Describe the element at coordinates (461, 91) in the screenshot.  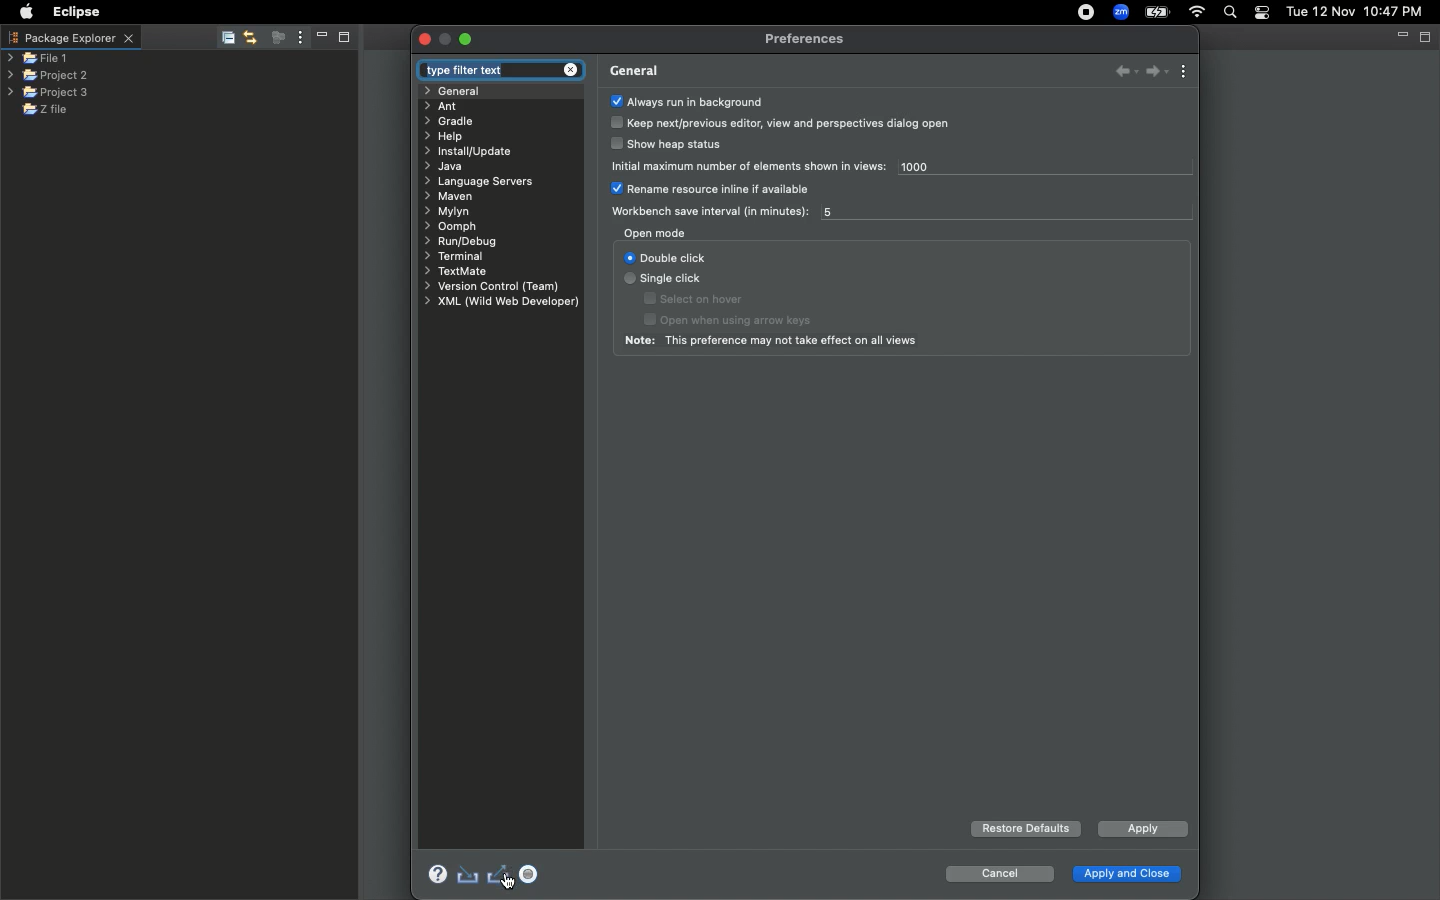
I see `General` at that location.